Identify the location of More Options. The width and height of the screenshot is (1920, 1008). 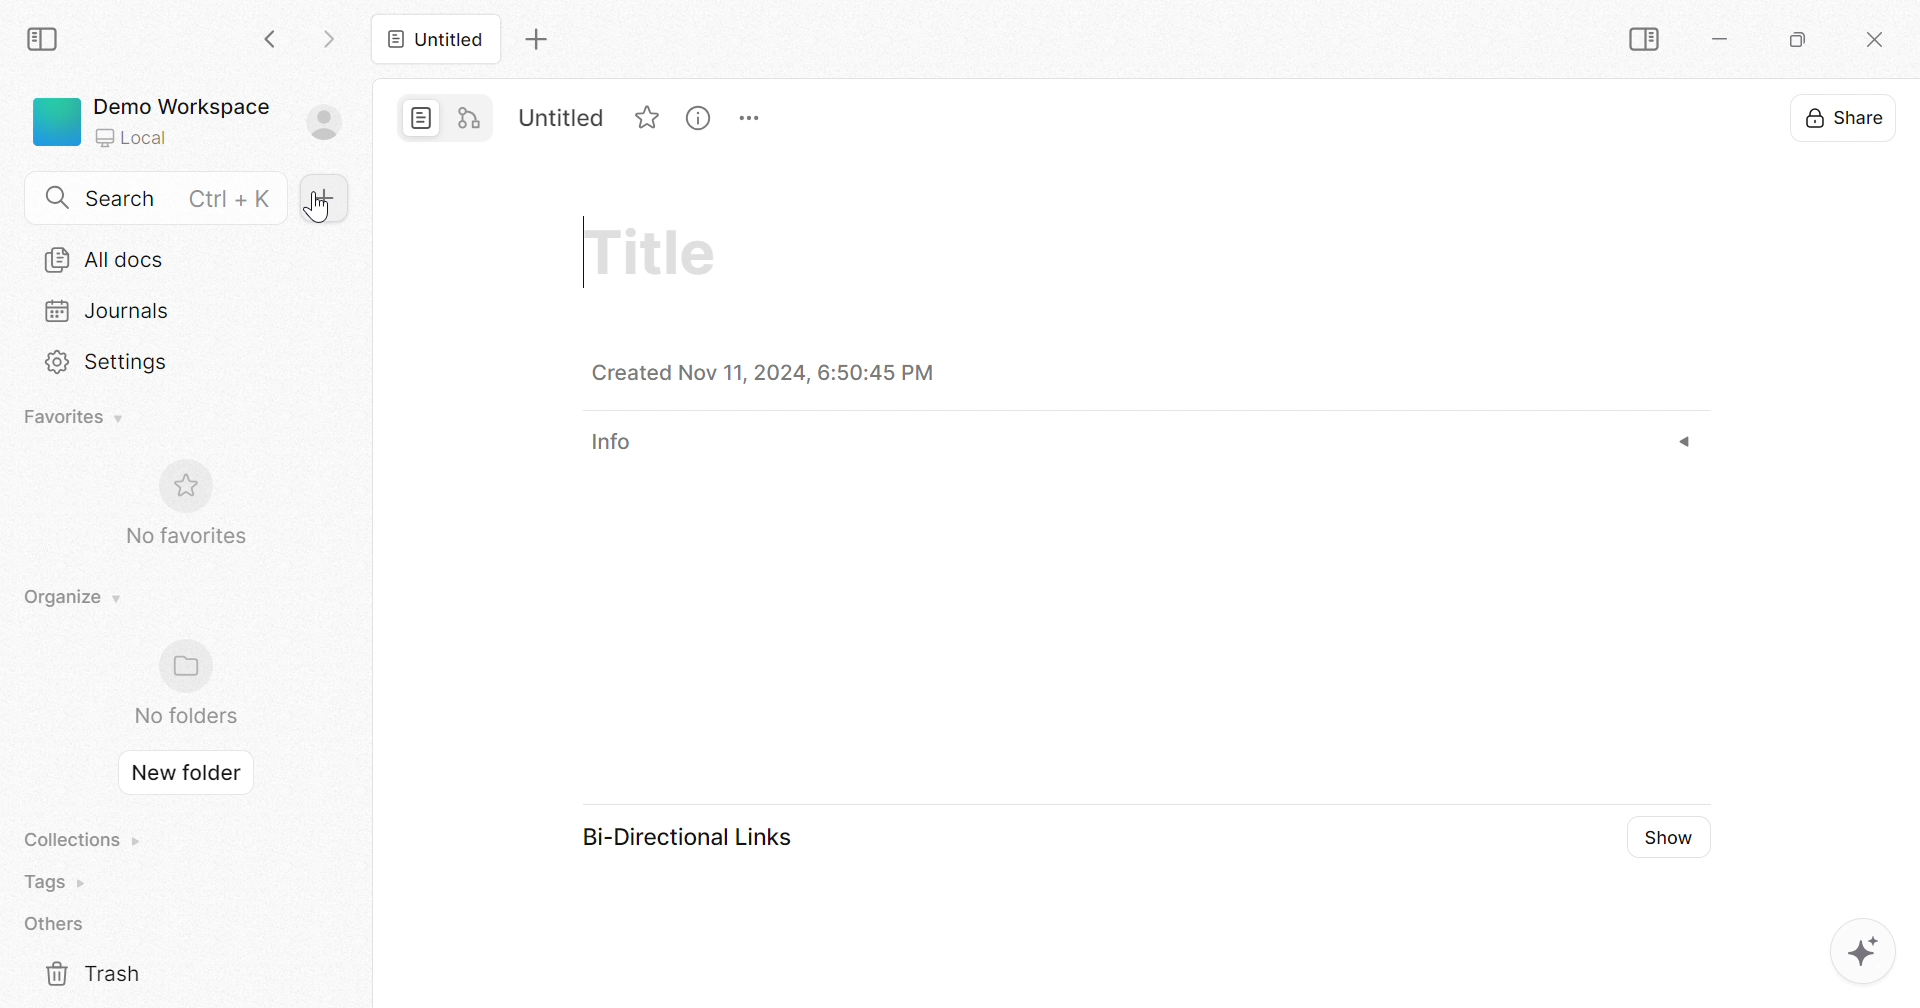
(752, 118).